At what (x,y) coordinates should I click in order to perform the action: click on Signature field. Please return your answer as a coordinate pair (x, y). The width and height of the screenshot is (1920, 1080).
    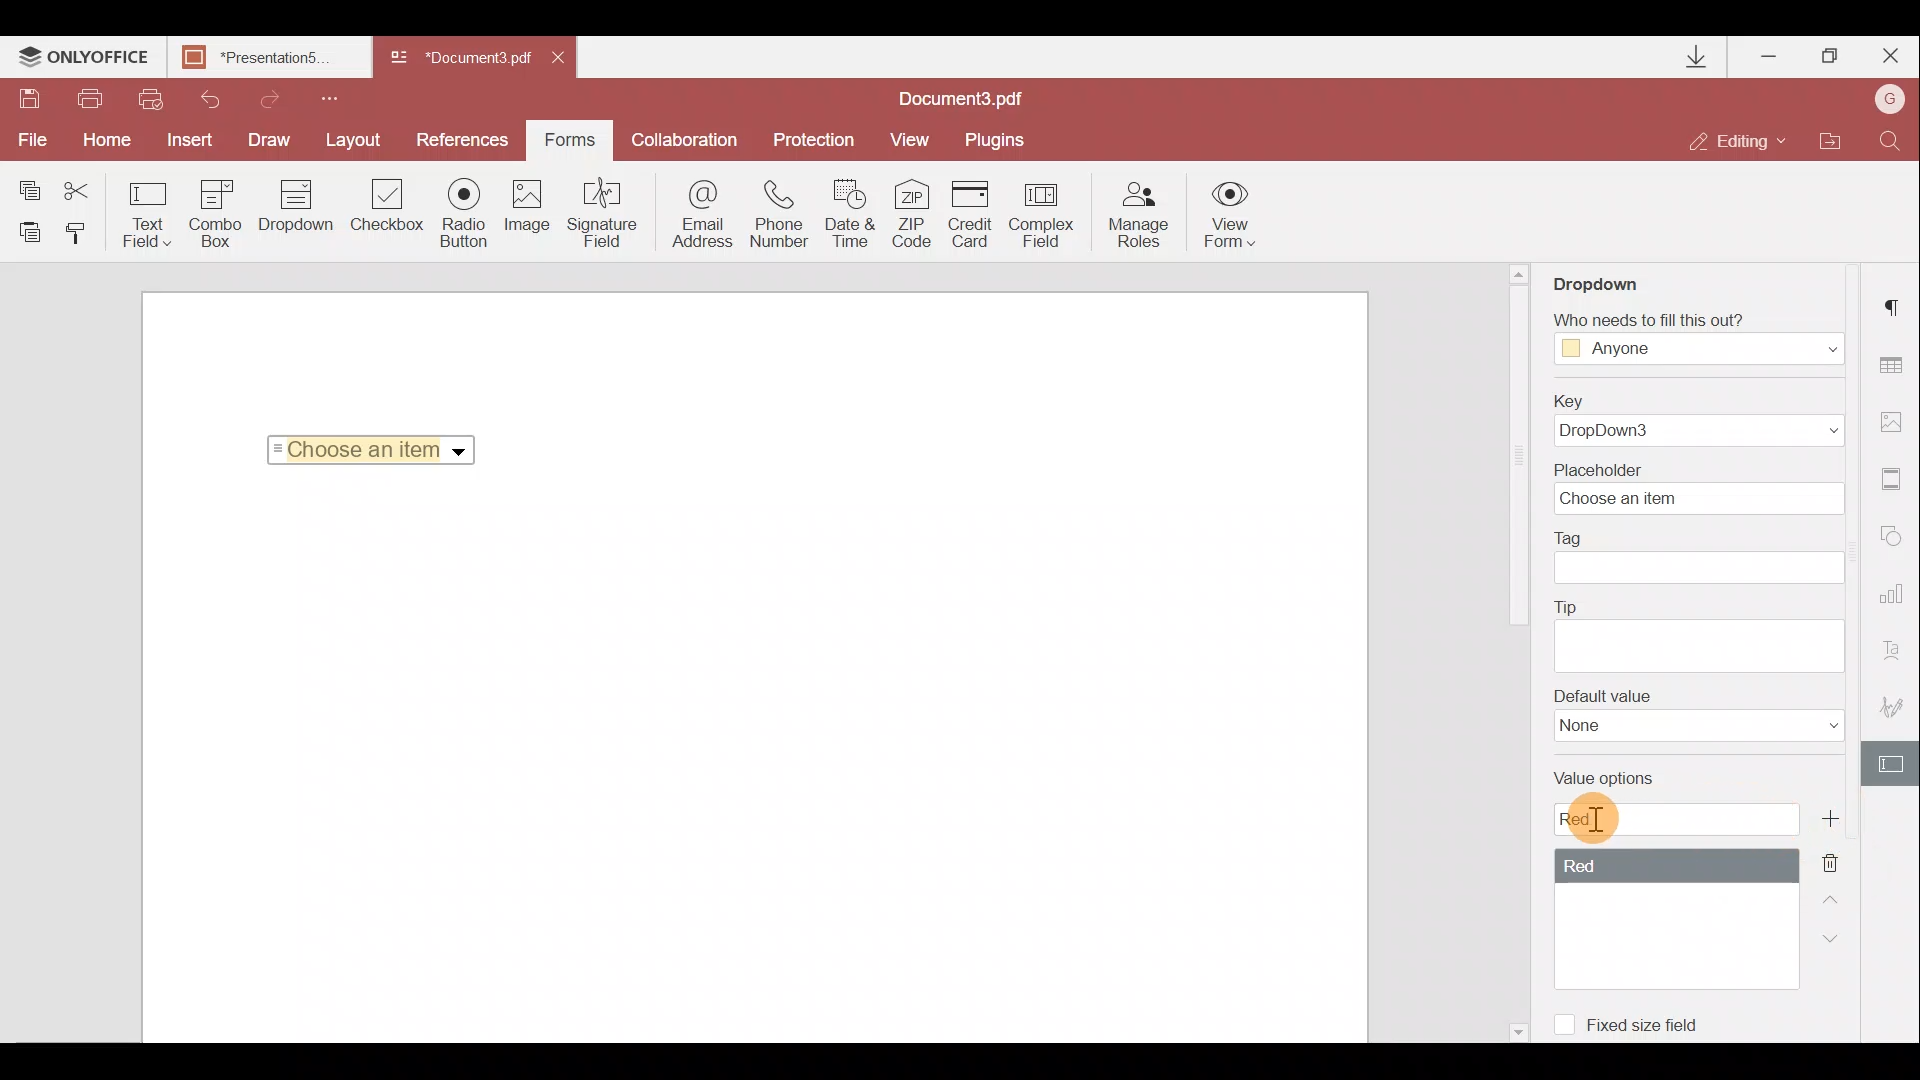
    Looking at the image, I should click on (605, 217).